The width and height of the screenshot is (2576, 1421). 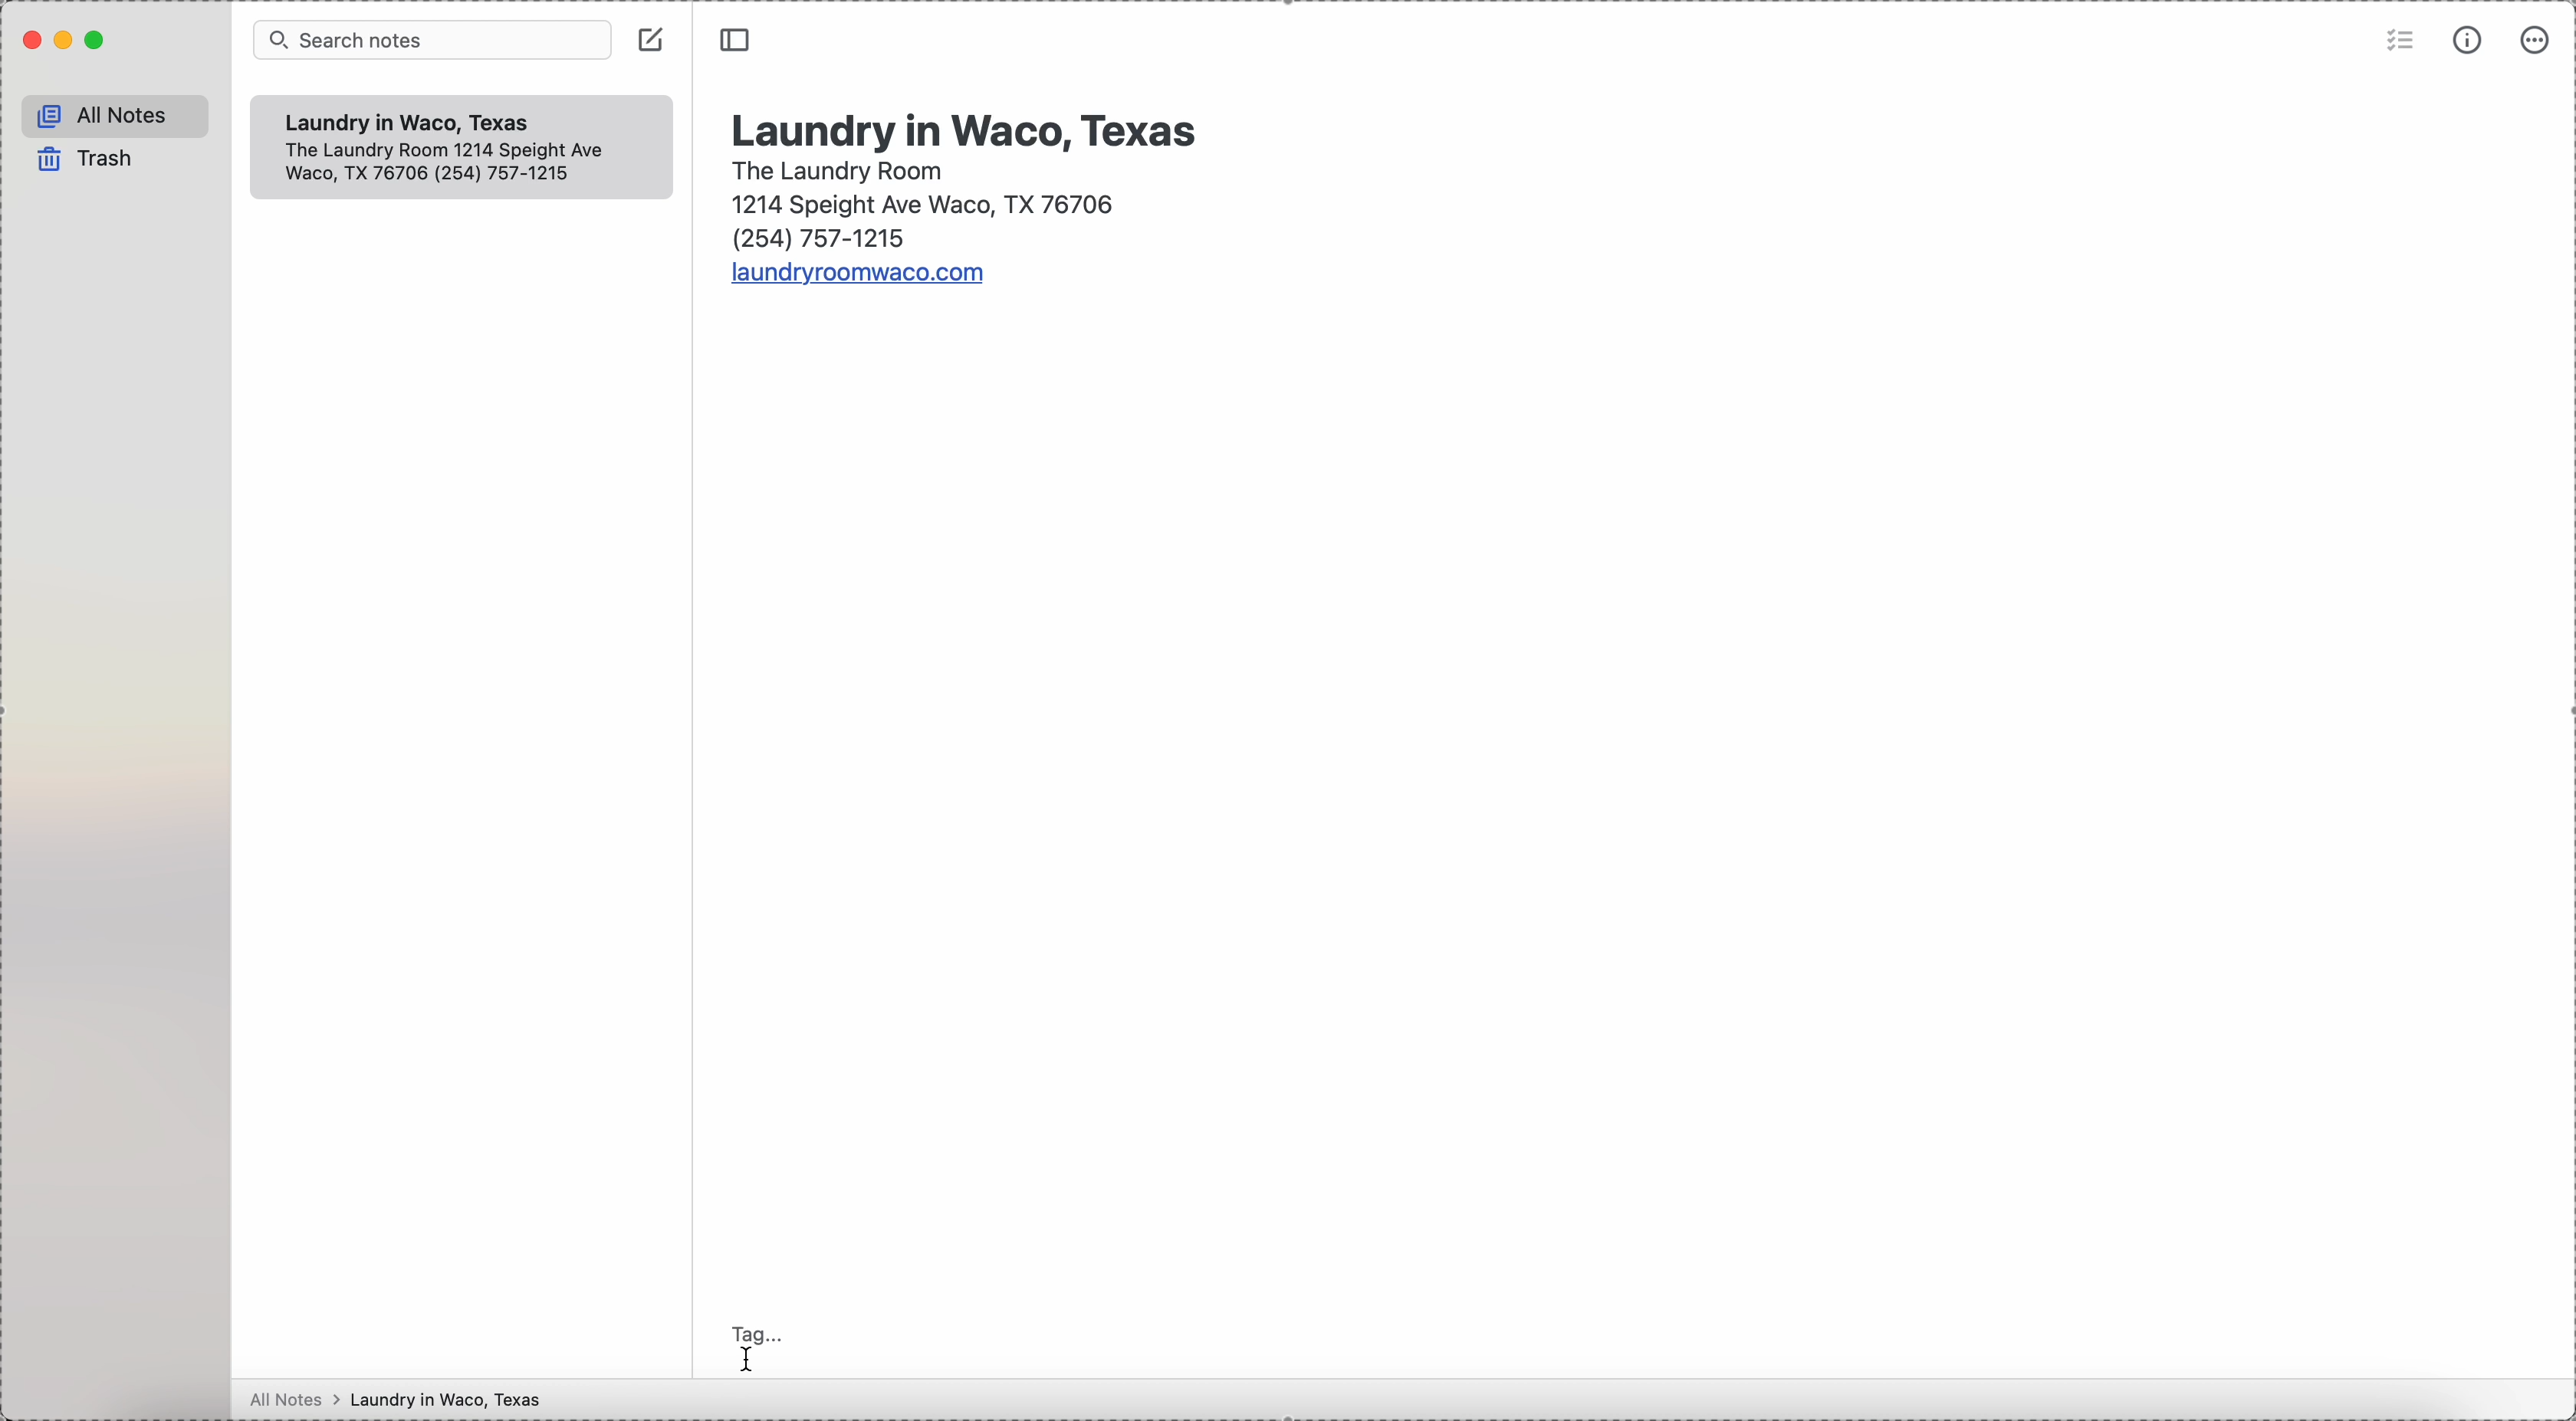 What do you see at coordinates (862, 275) in the screenshot?
I see `url of laundry in waco` at bounding box center [862, 275].